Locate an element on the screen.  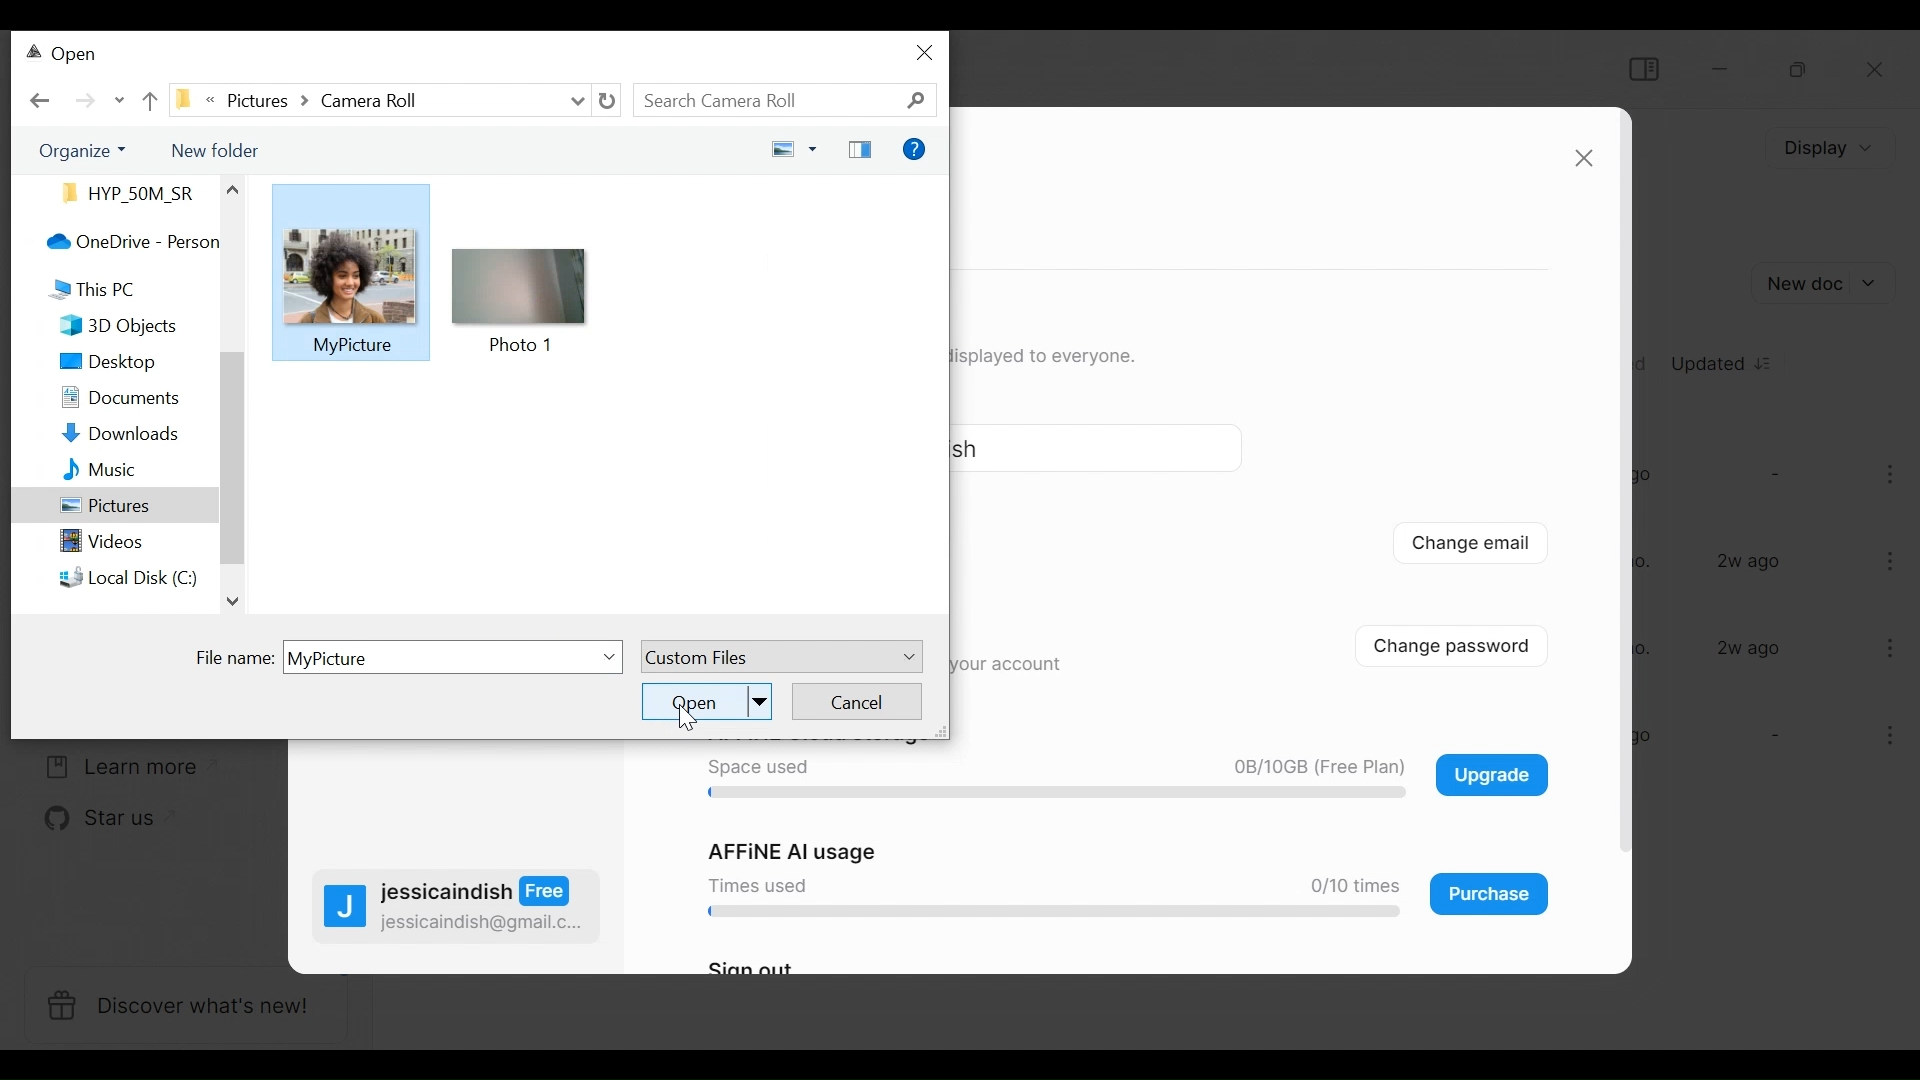
0/10 times is located at coordinates (1347, 886).